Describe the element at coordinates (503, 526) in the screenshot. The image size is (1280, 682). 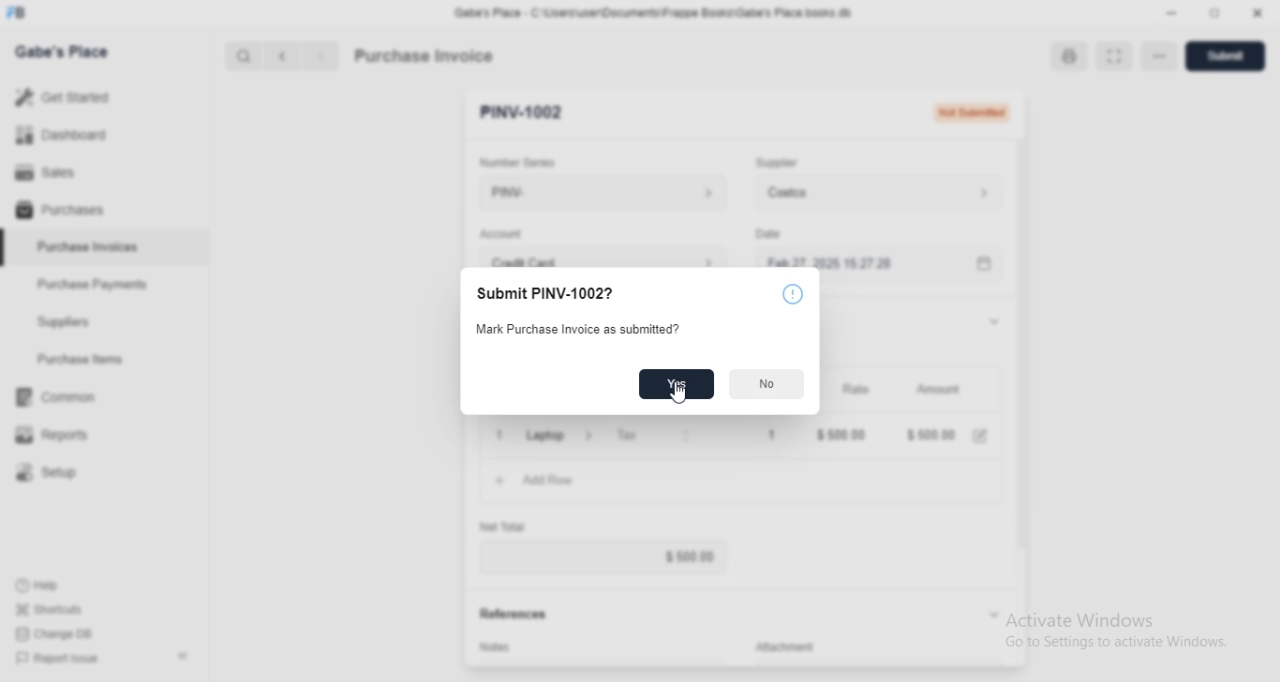
I see `Net Total` at that location.